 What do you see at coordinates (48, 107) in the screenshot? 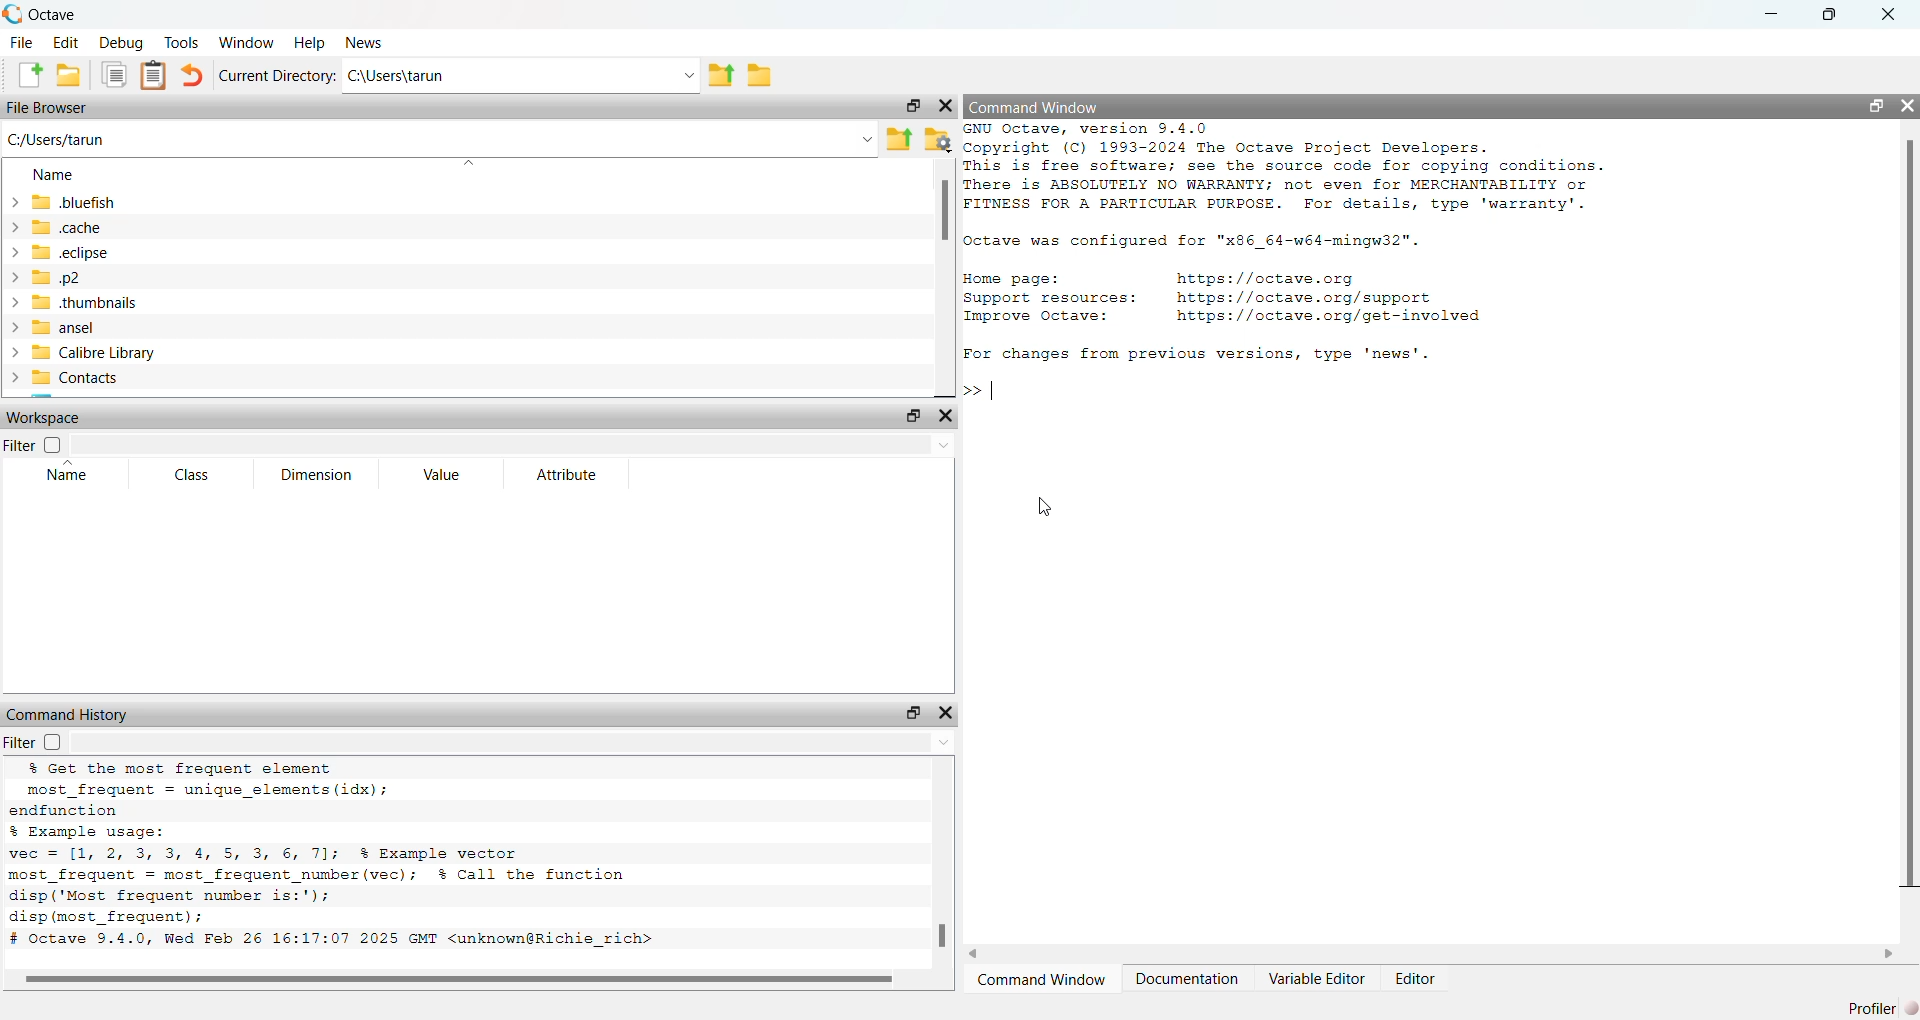
I see `File Browser` at bounding box center [48, 107].